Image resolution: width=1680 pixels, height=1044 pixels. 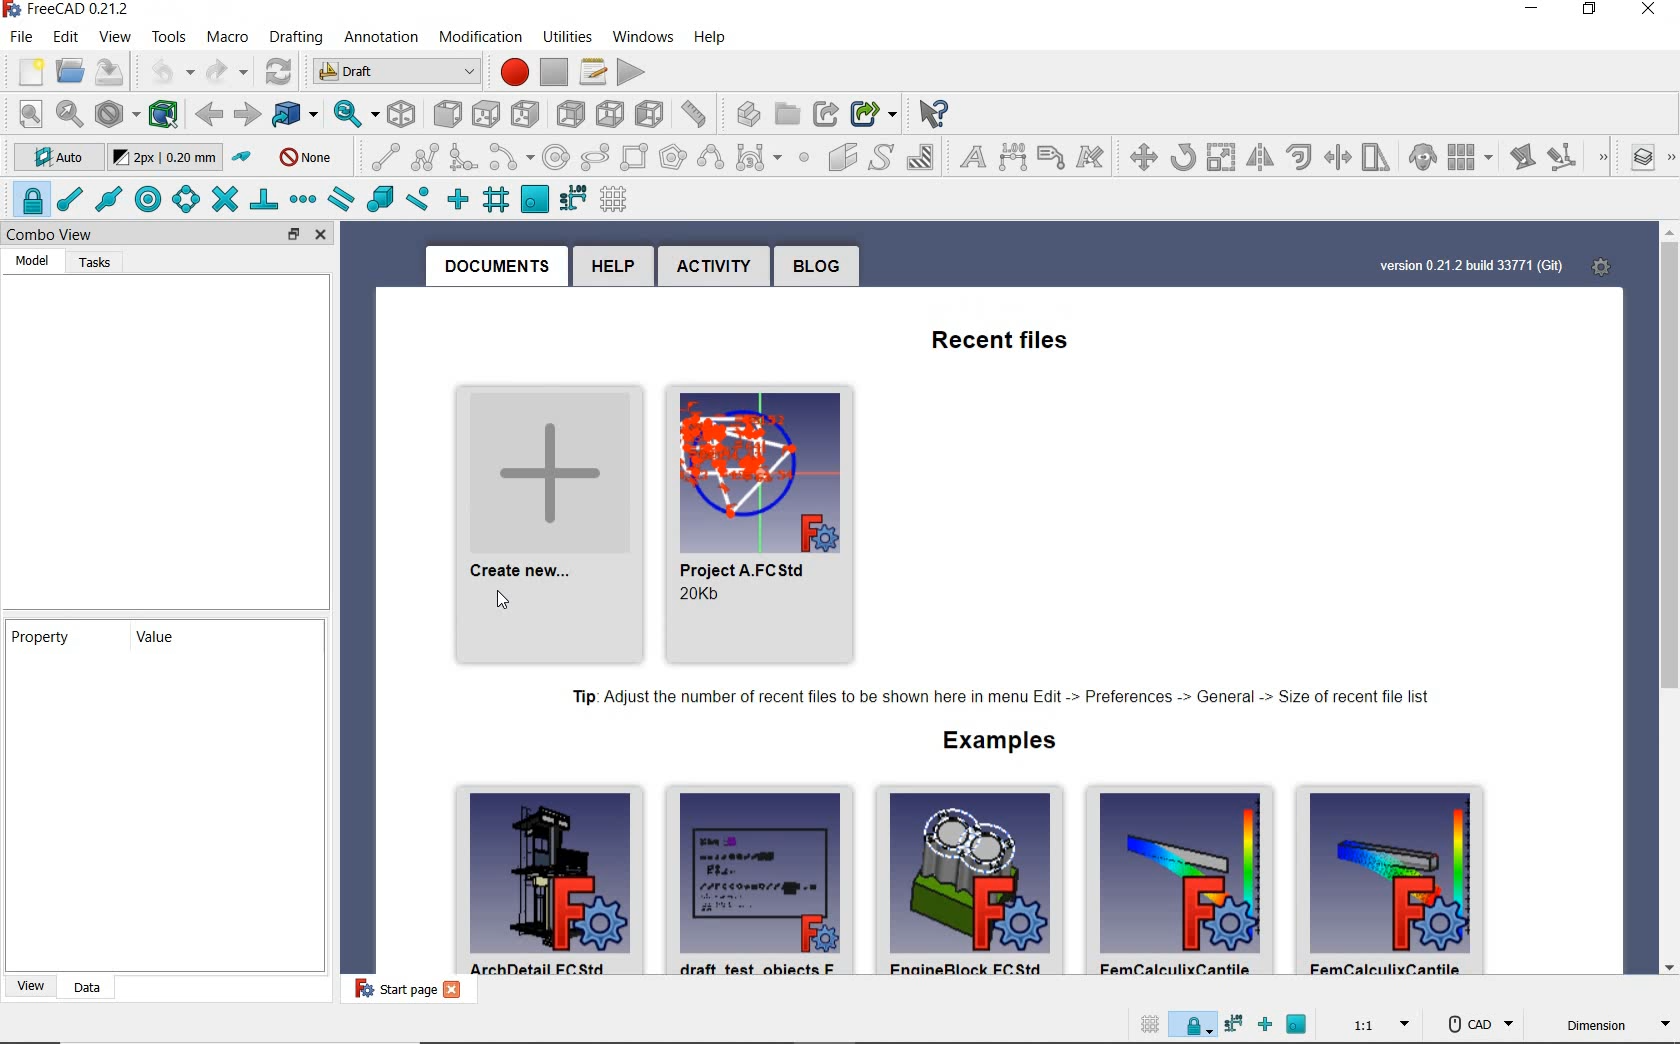 What do you see at coordinates (159, 111) in the screenshot?
I see `bounding box` at bounding box center [159, 111].